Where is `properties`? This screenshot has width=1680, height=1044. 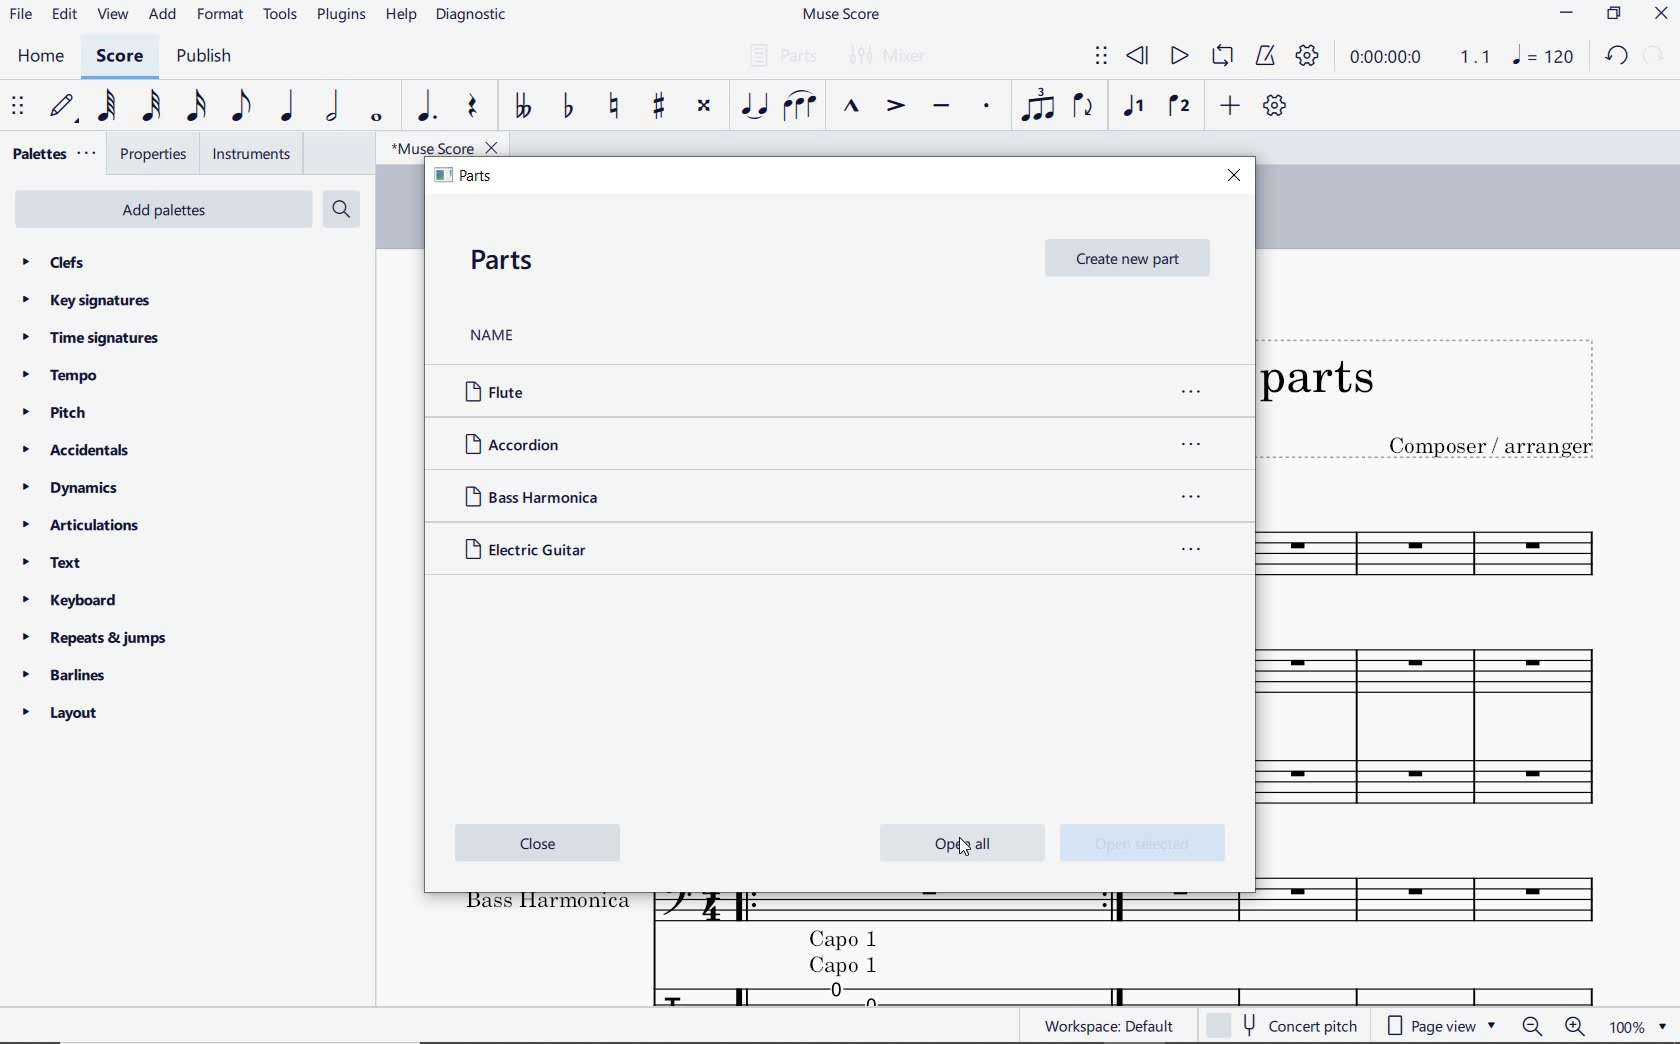 properties is located at coordinates (156, 155).